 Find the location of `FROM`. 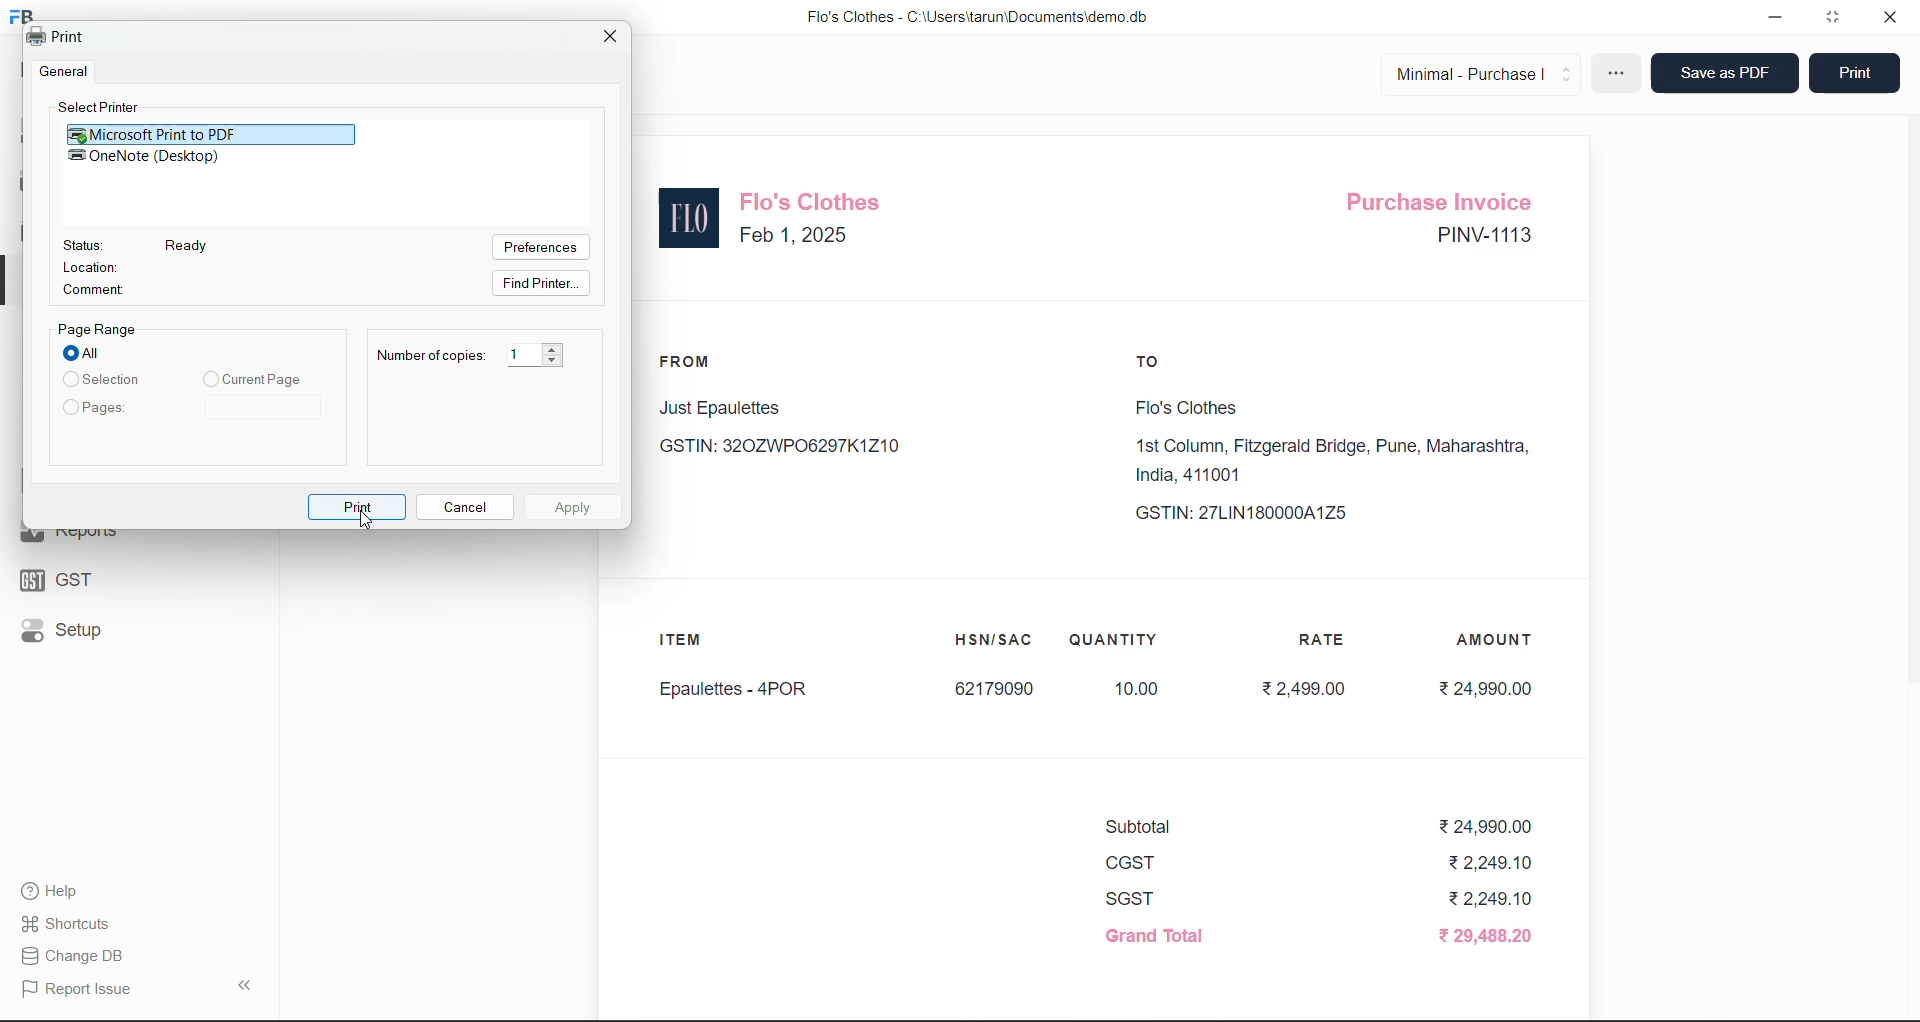

FROM is located at coordinates (695, 359).